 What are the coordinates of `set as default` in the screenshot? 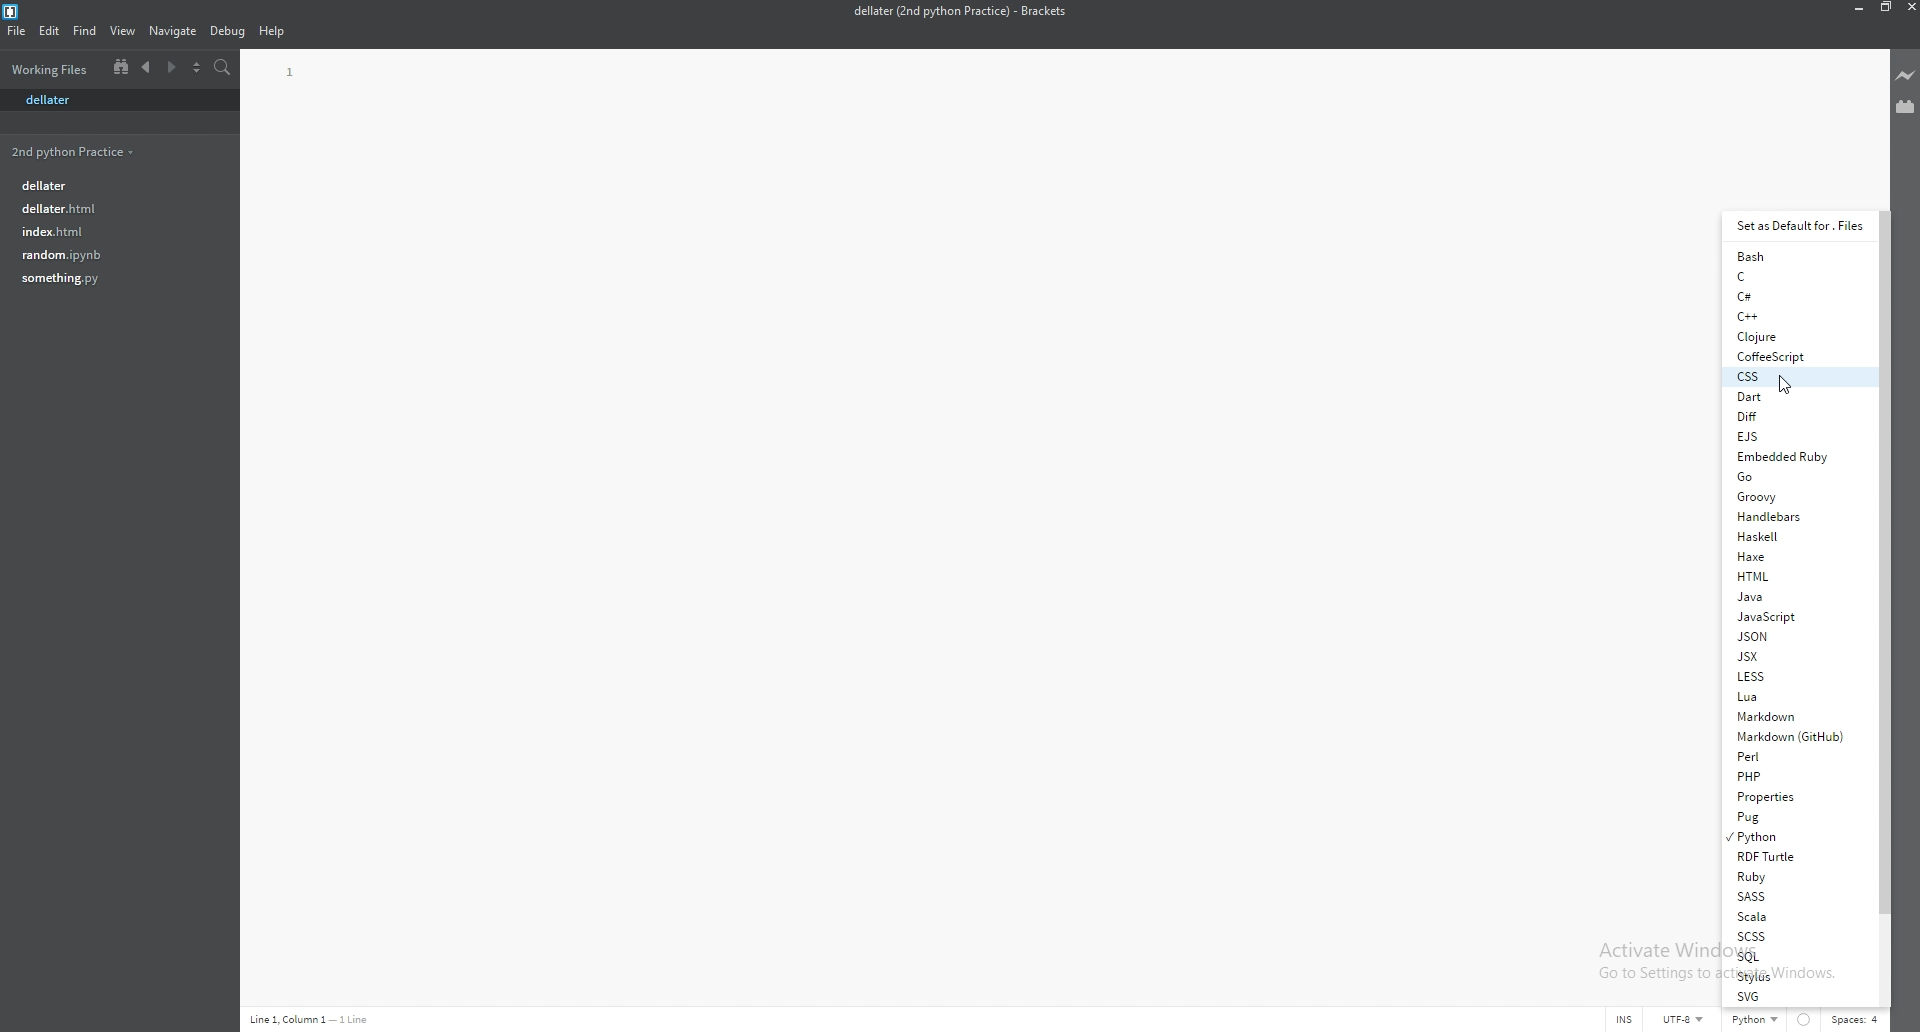 It's located at (1802, 225).